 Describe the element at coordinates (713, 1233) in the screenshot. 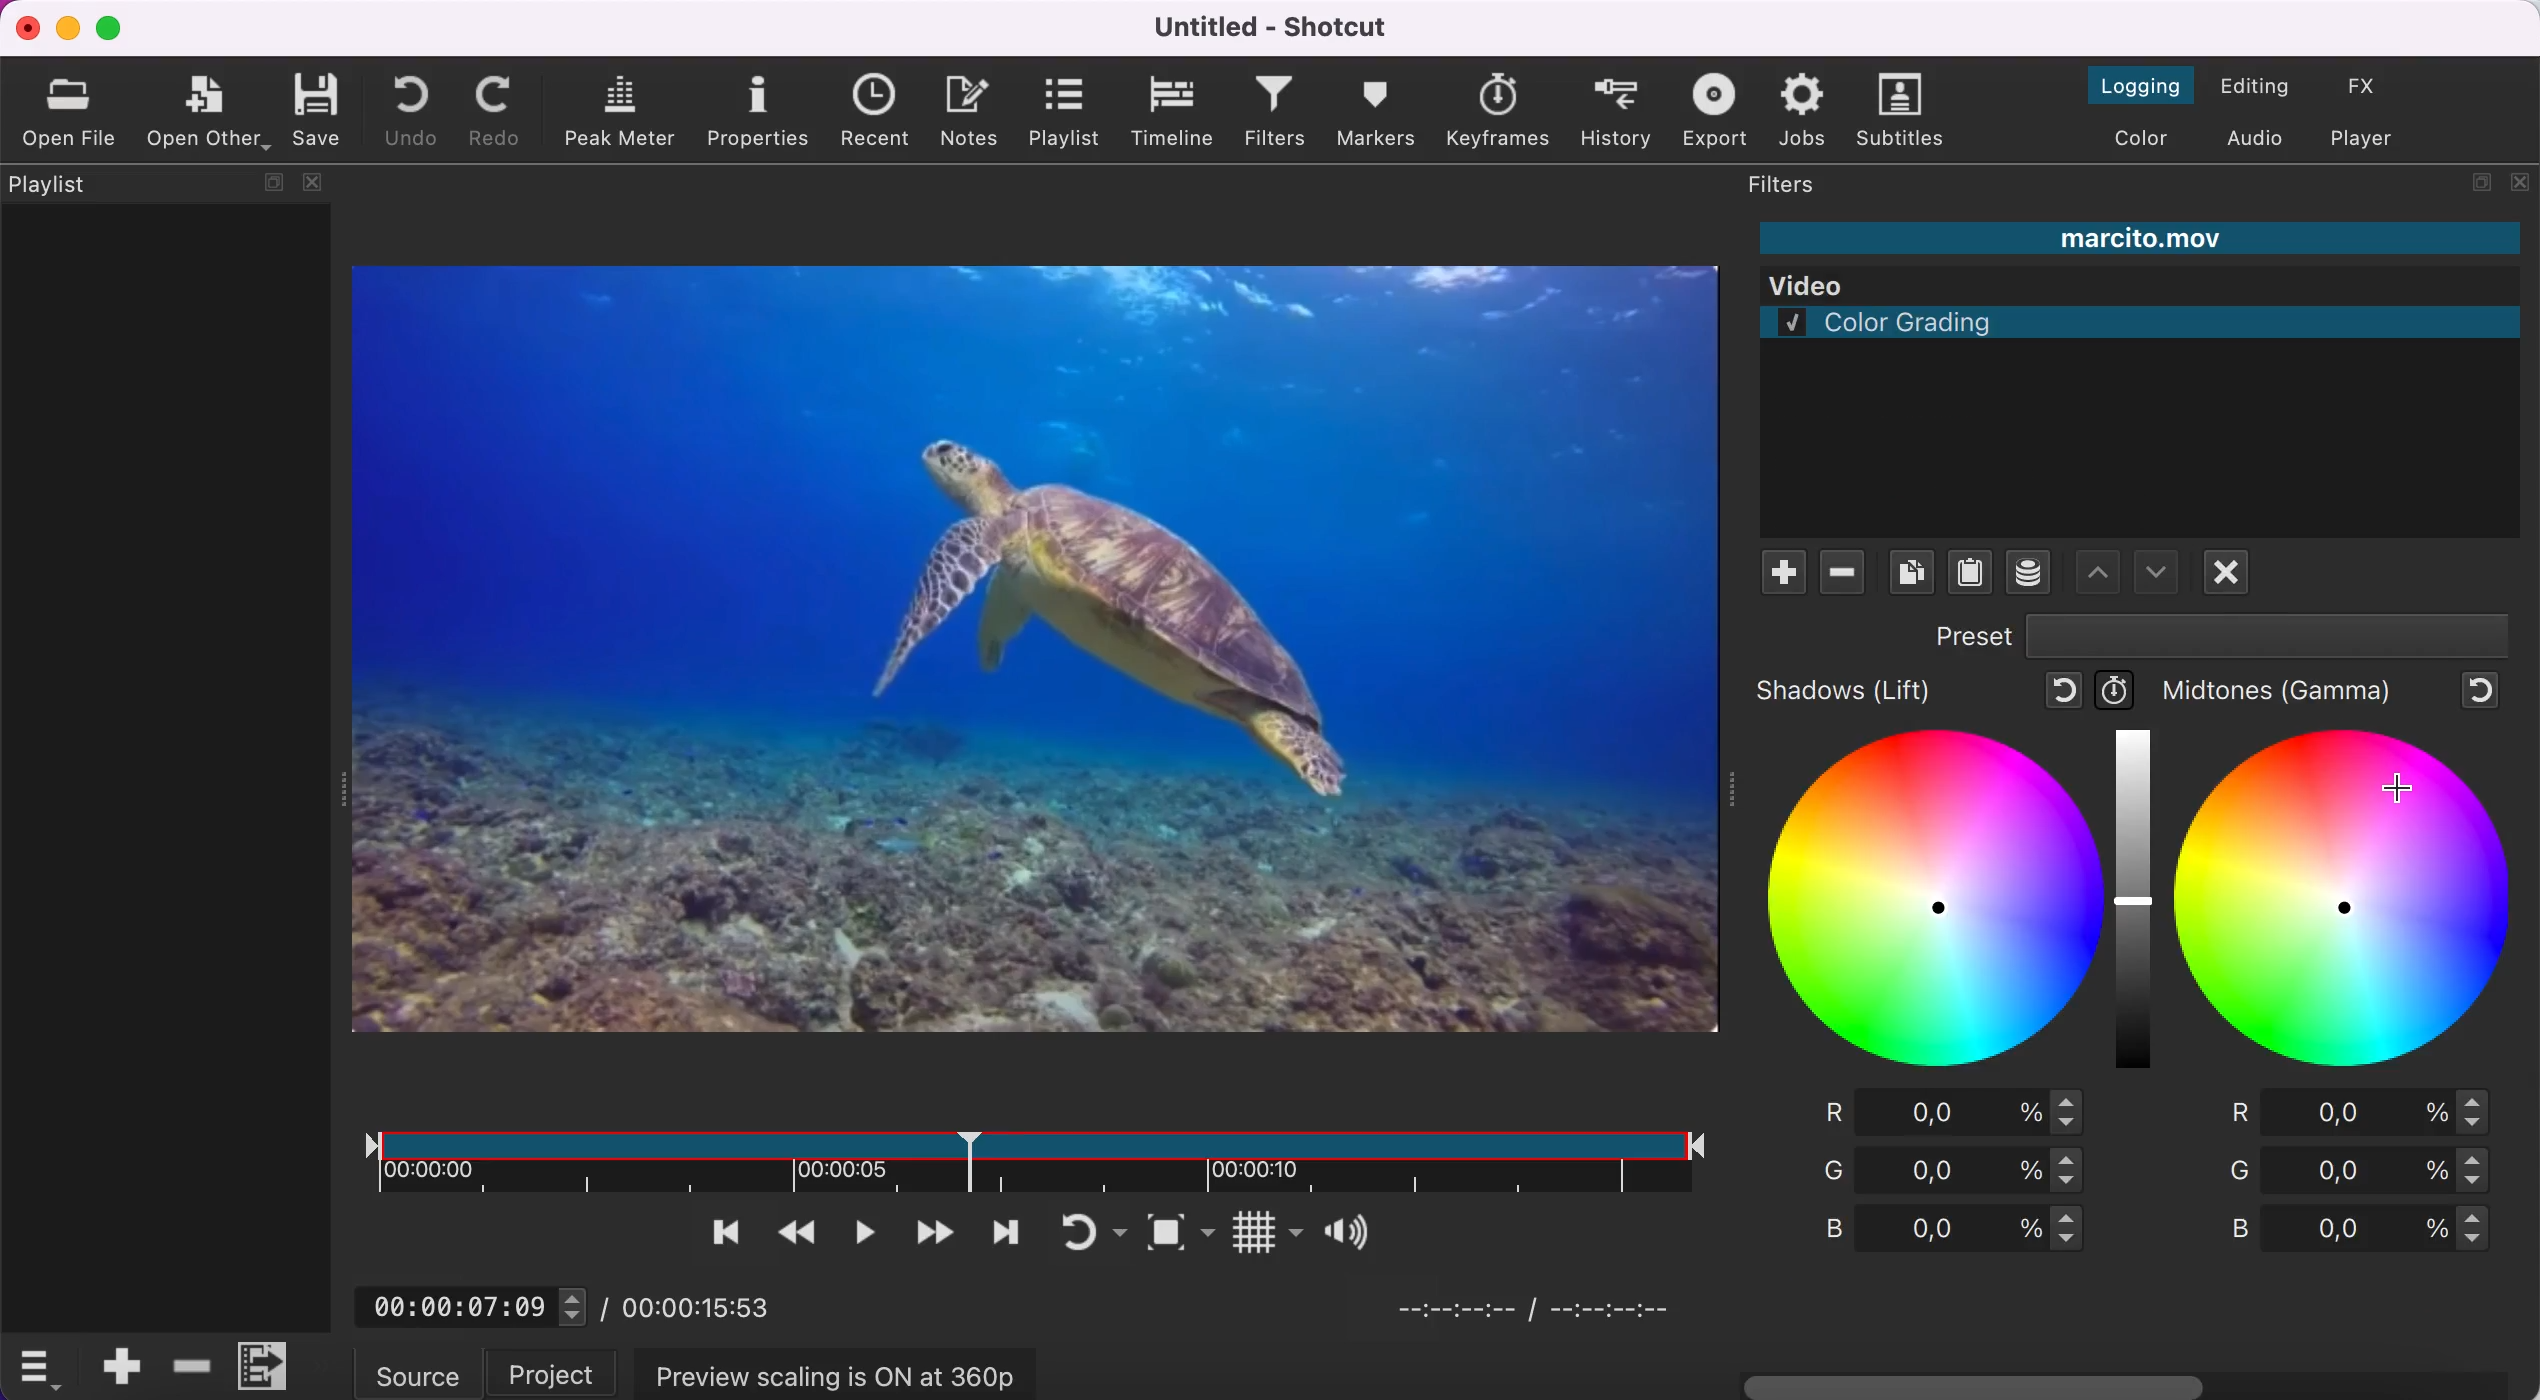

I see `skip to the previous point` at that location.